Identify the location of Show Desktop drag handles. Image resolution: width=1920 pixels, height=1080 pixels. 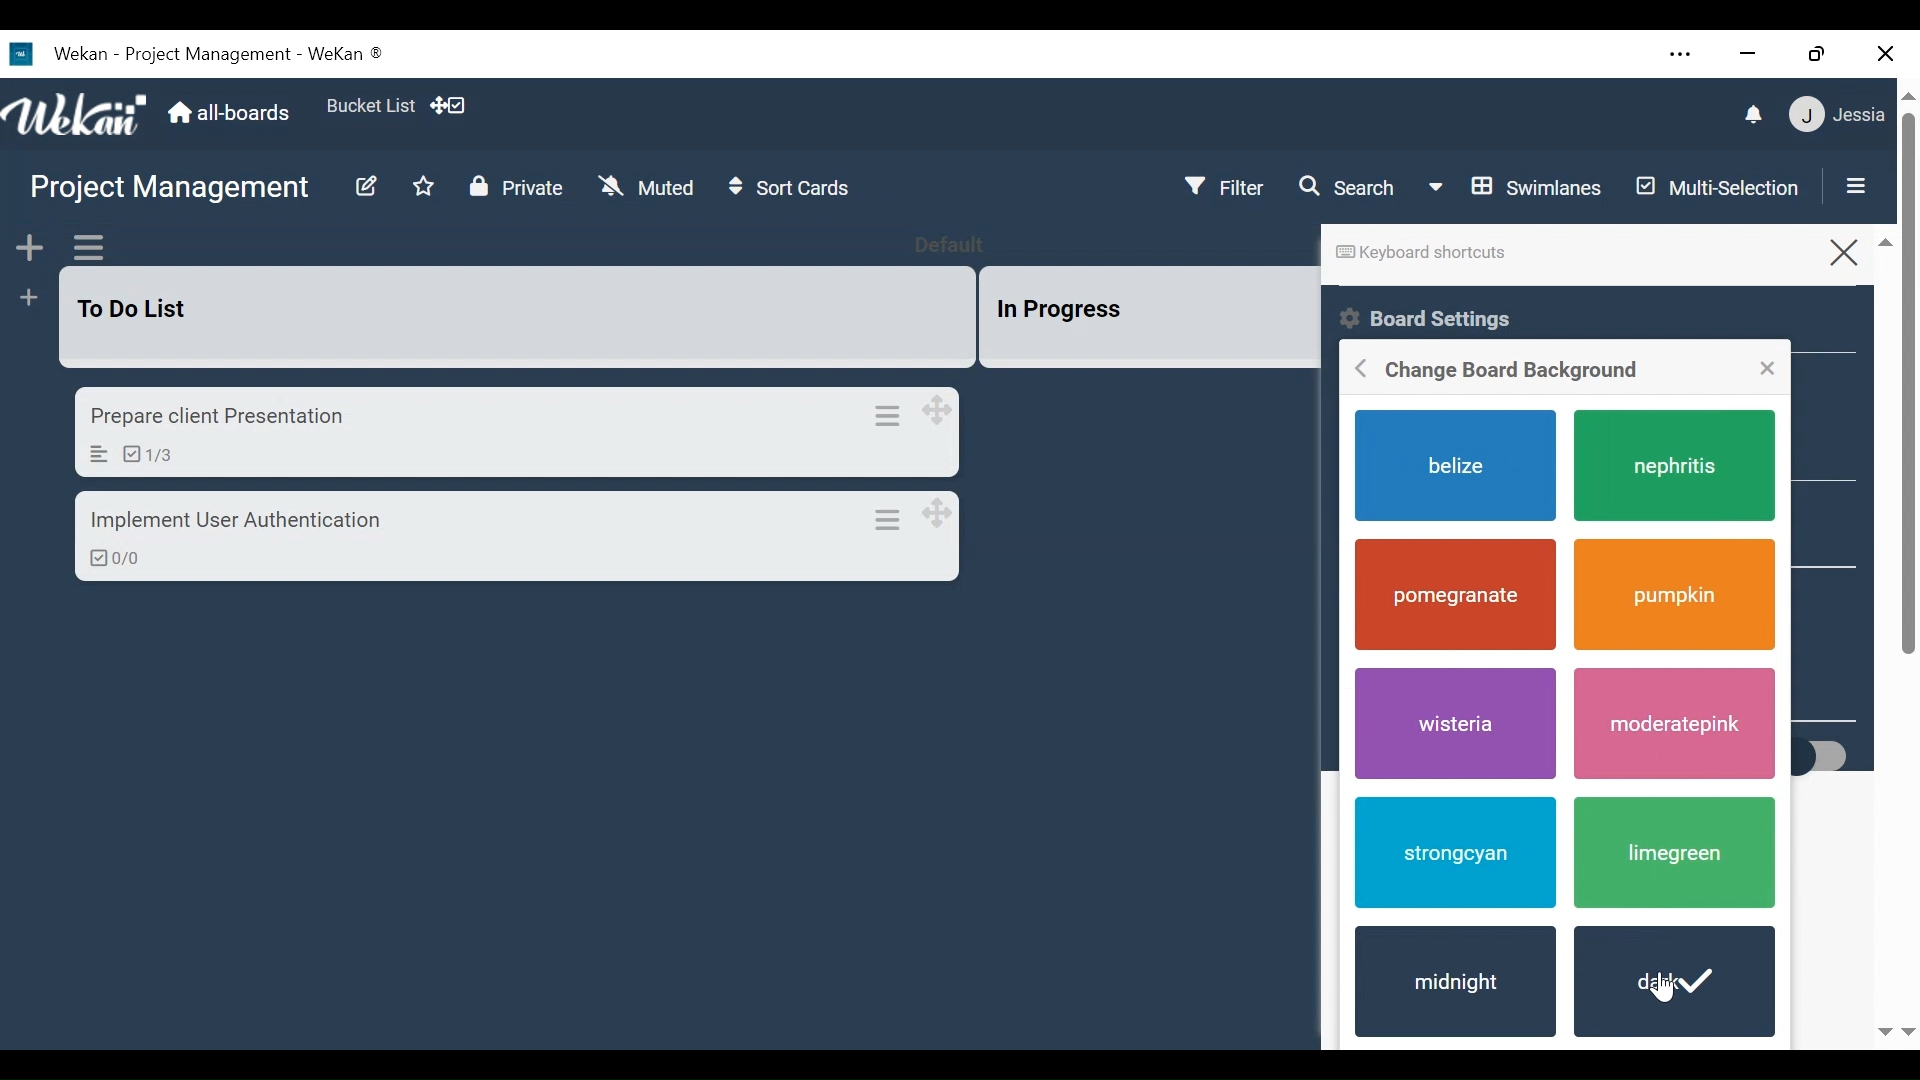
(454, 106).